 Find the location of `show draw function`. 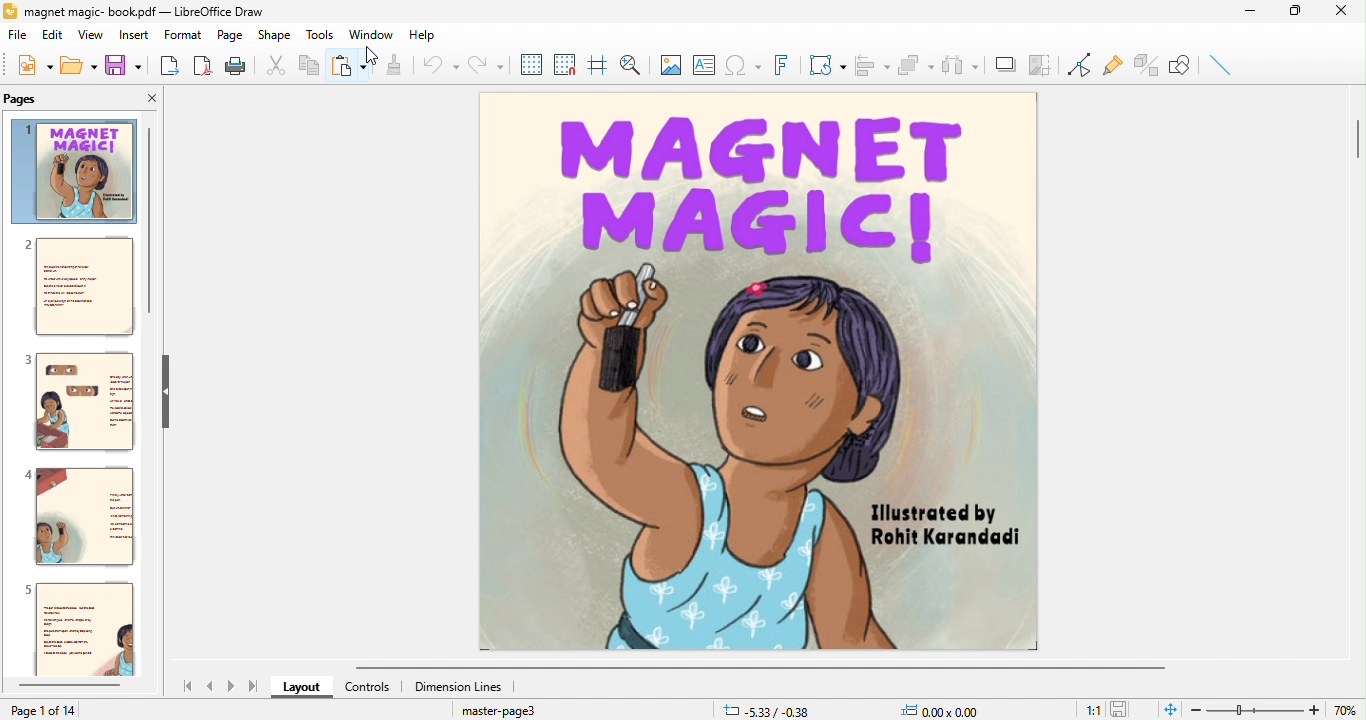

show draw function is located at coordinates (1184, 64).